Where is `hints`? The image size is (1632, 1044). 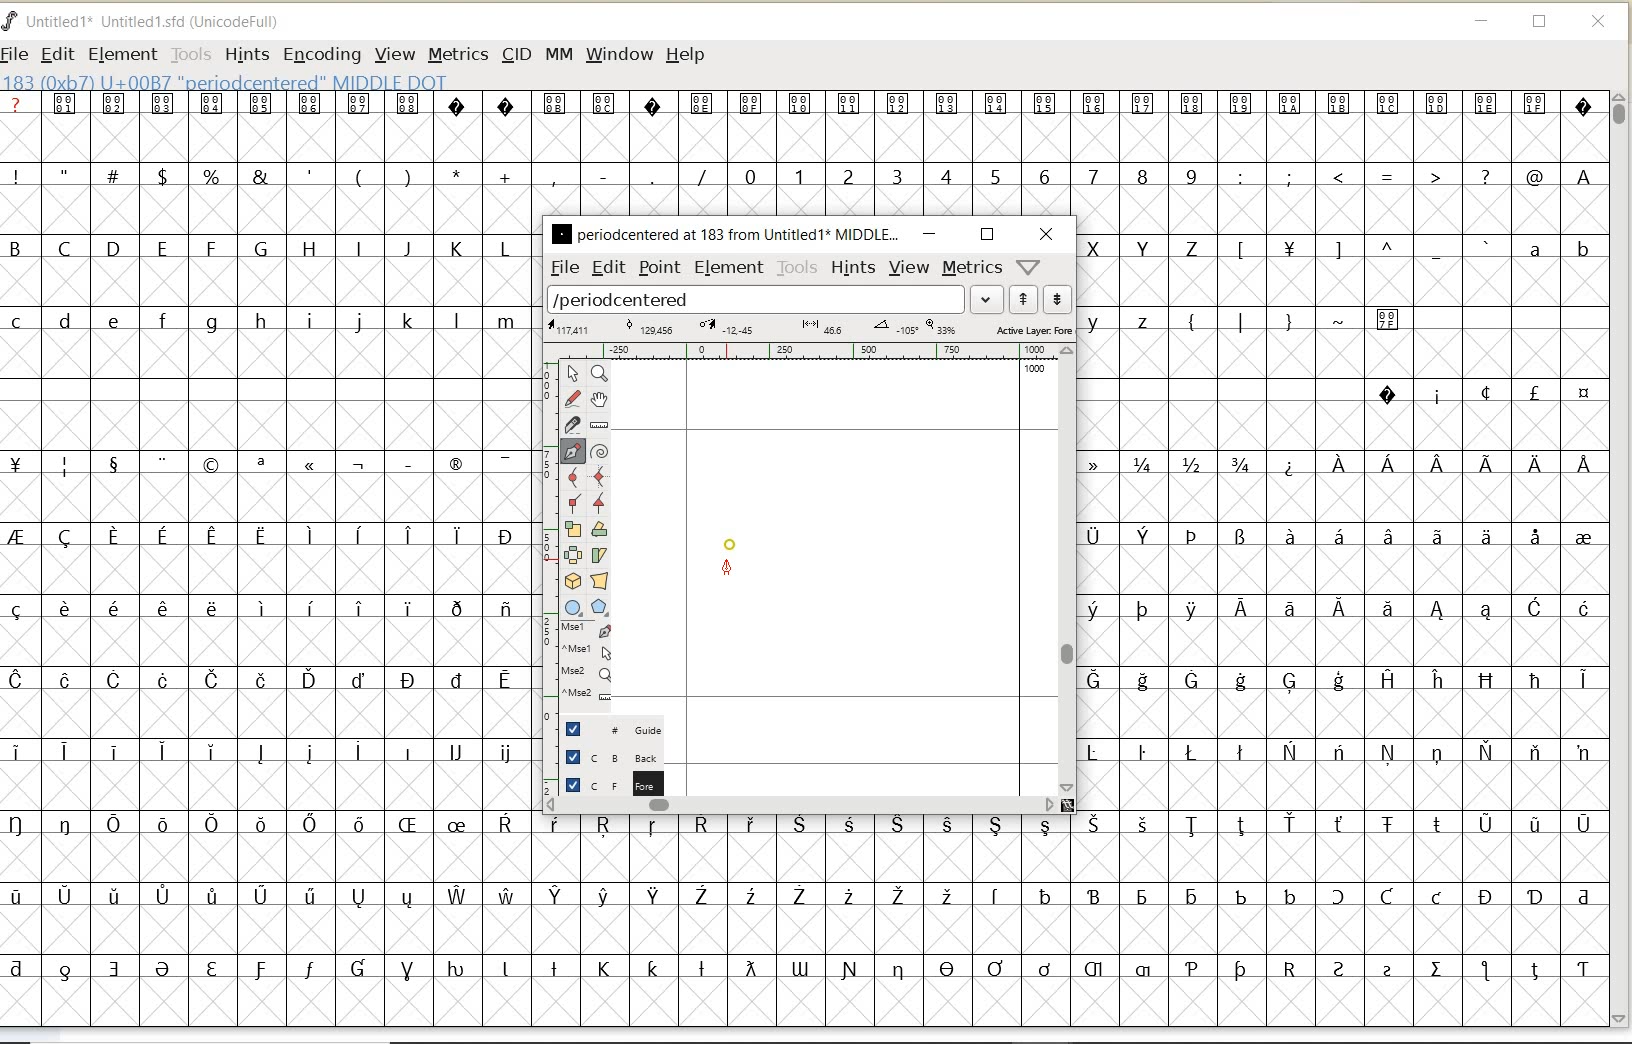 hints is located at coordinates (854, 267).